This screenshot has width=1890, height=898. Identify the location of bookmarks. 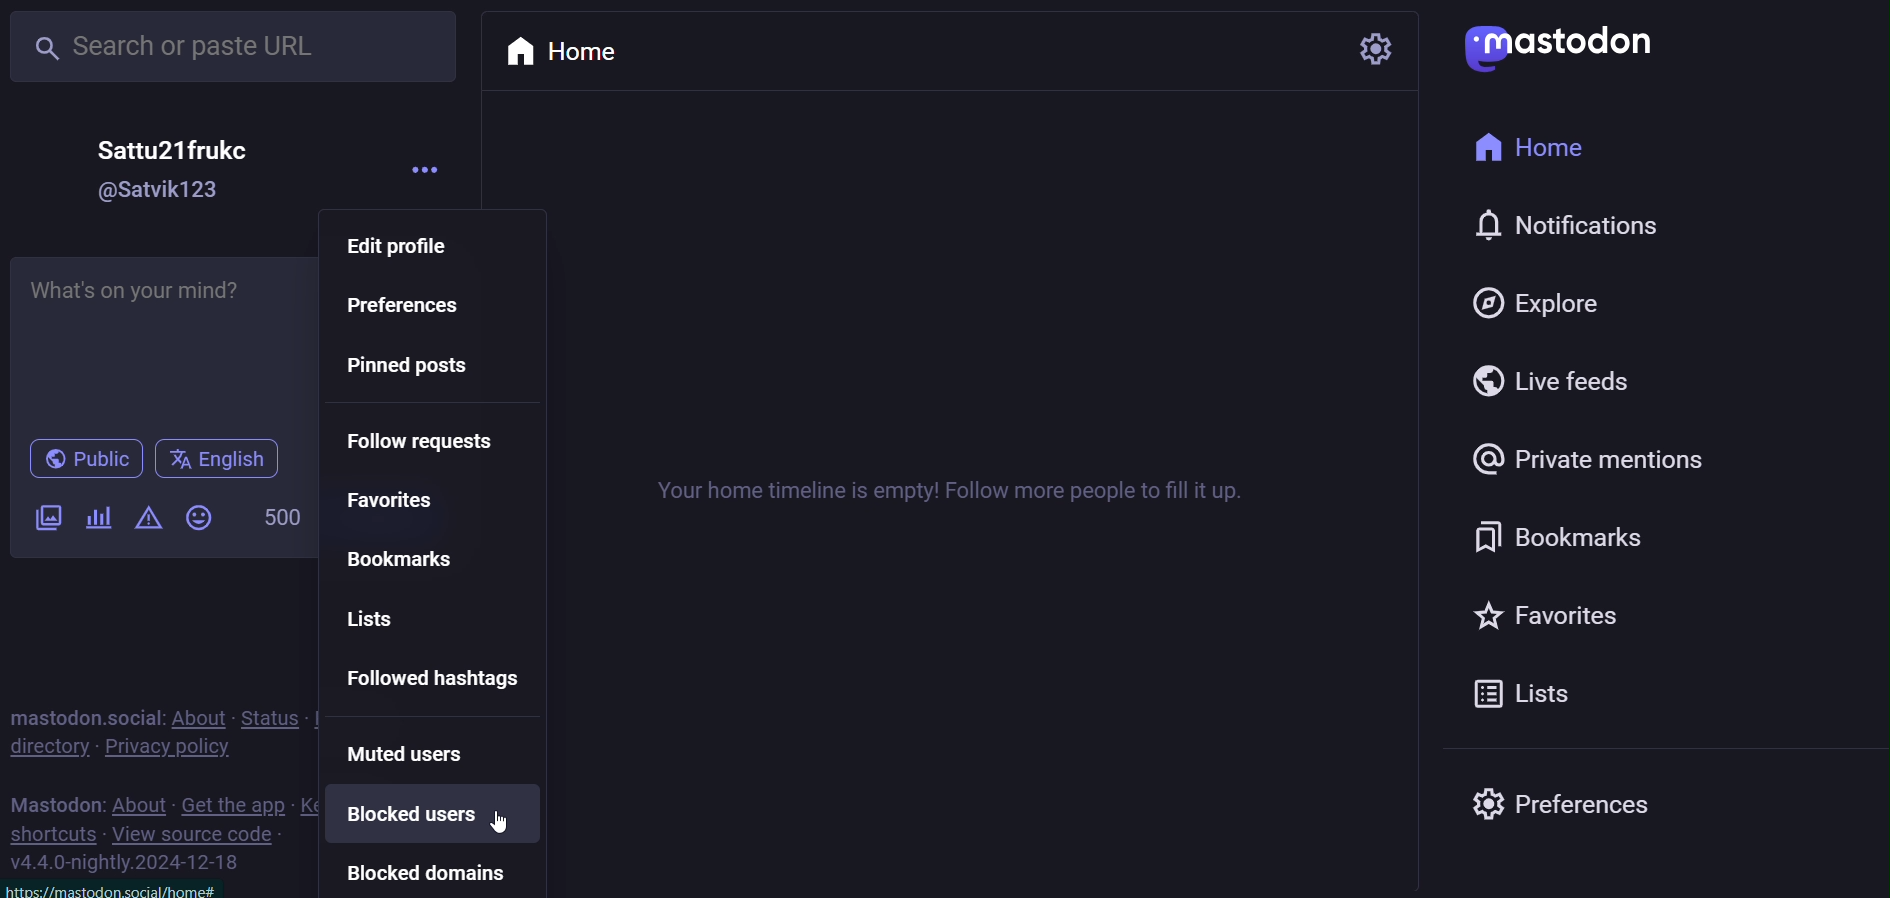
(415, 561).